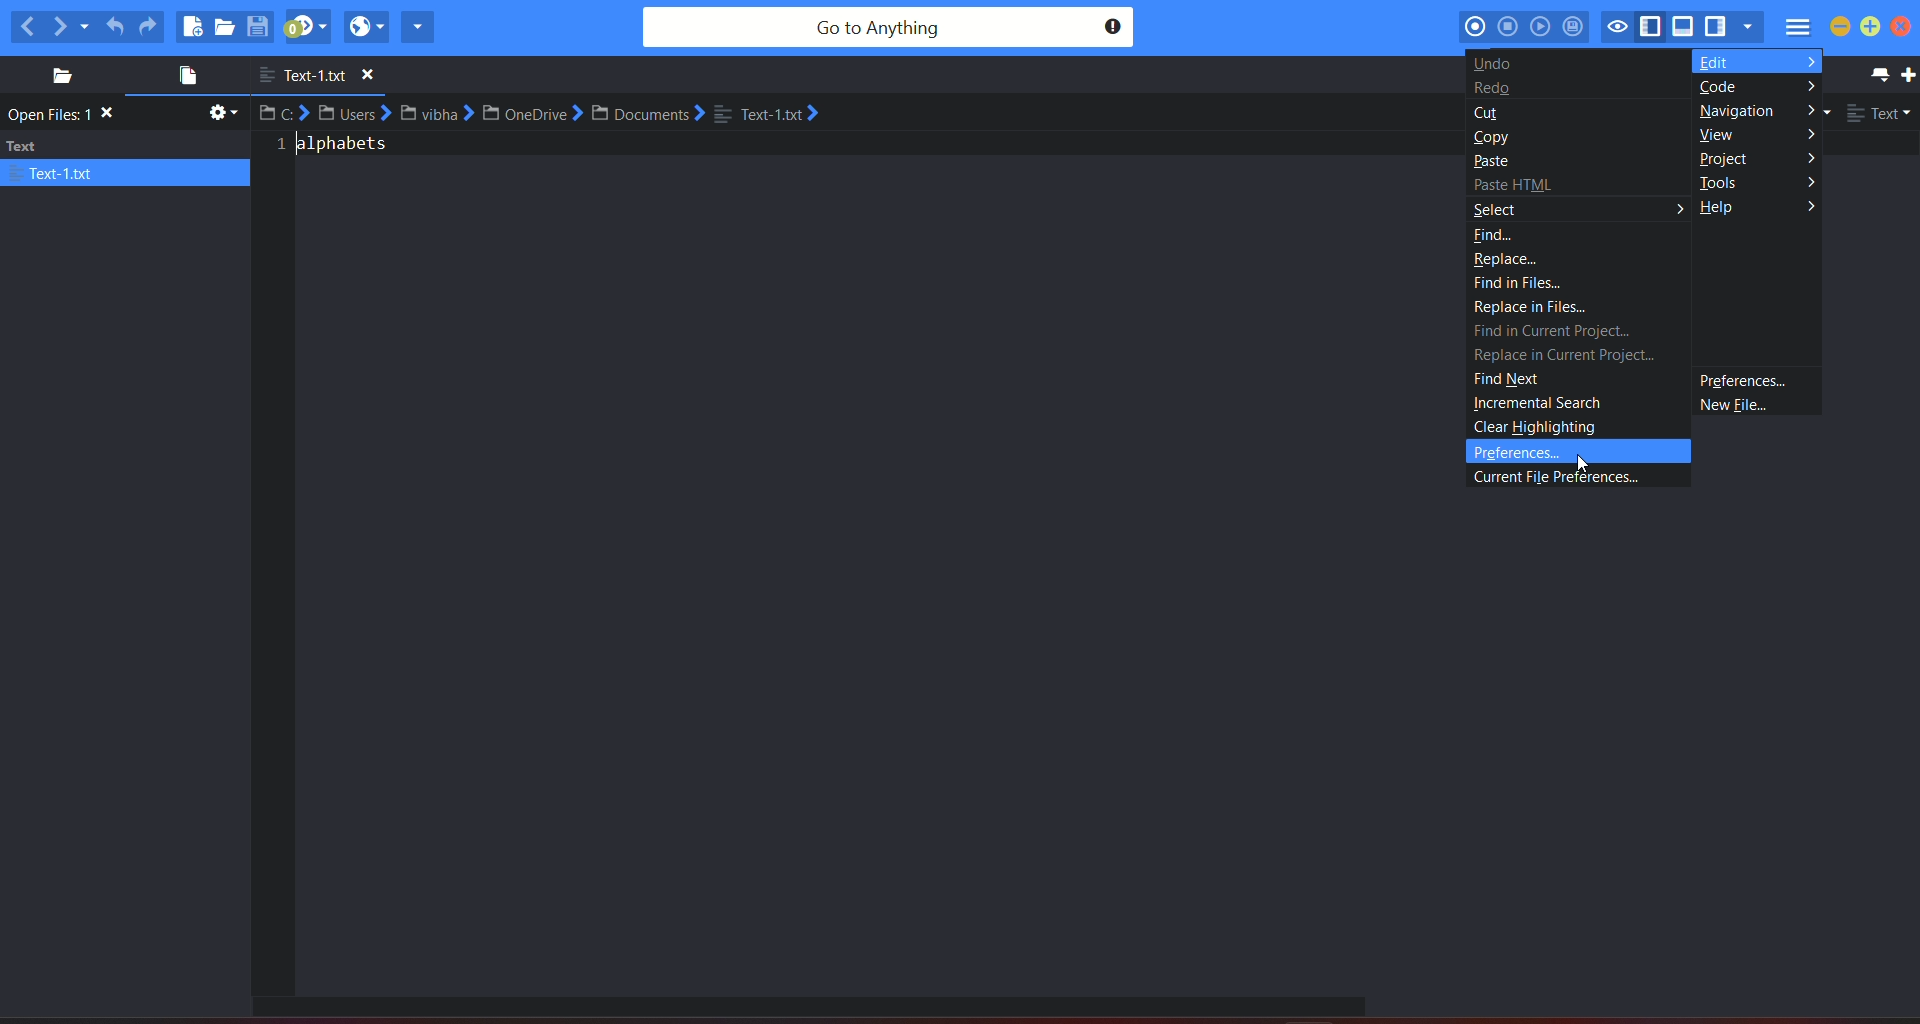  What do you see at coordinates (1870, 27) in the screenshot?
I see `maximize` at bounding box center [1870, 27].